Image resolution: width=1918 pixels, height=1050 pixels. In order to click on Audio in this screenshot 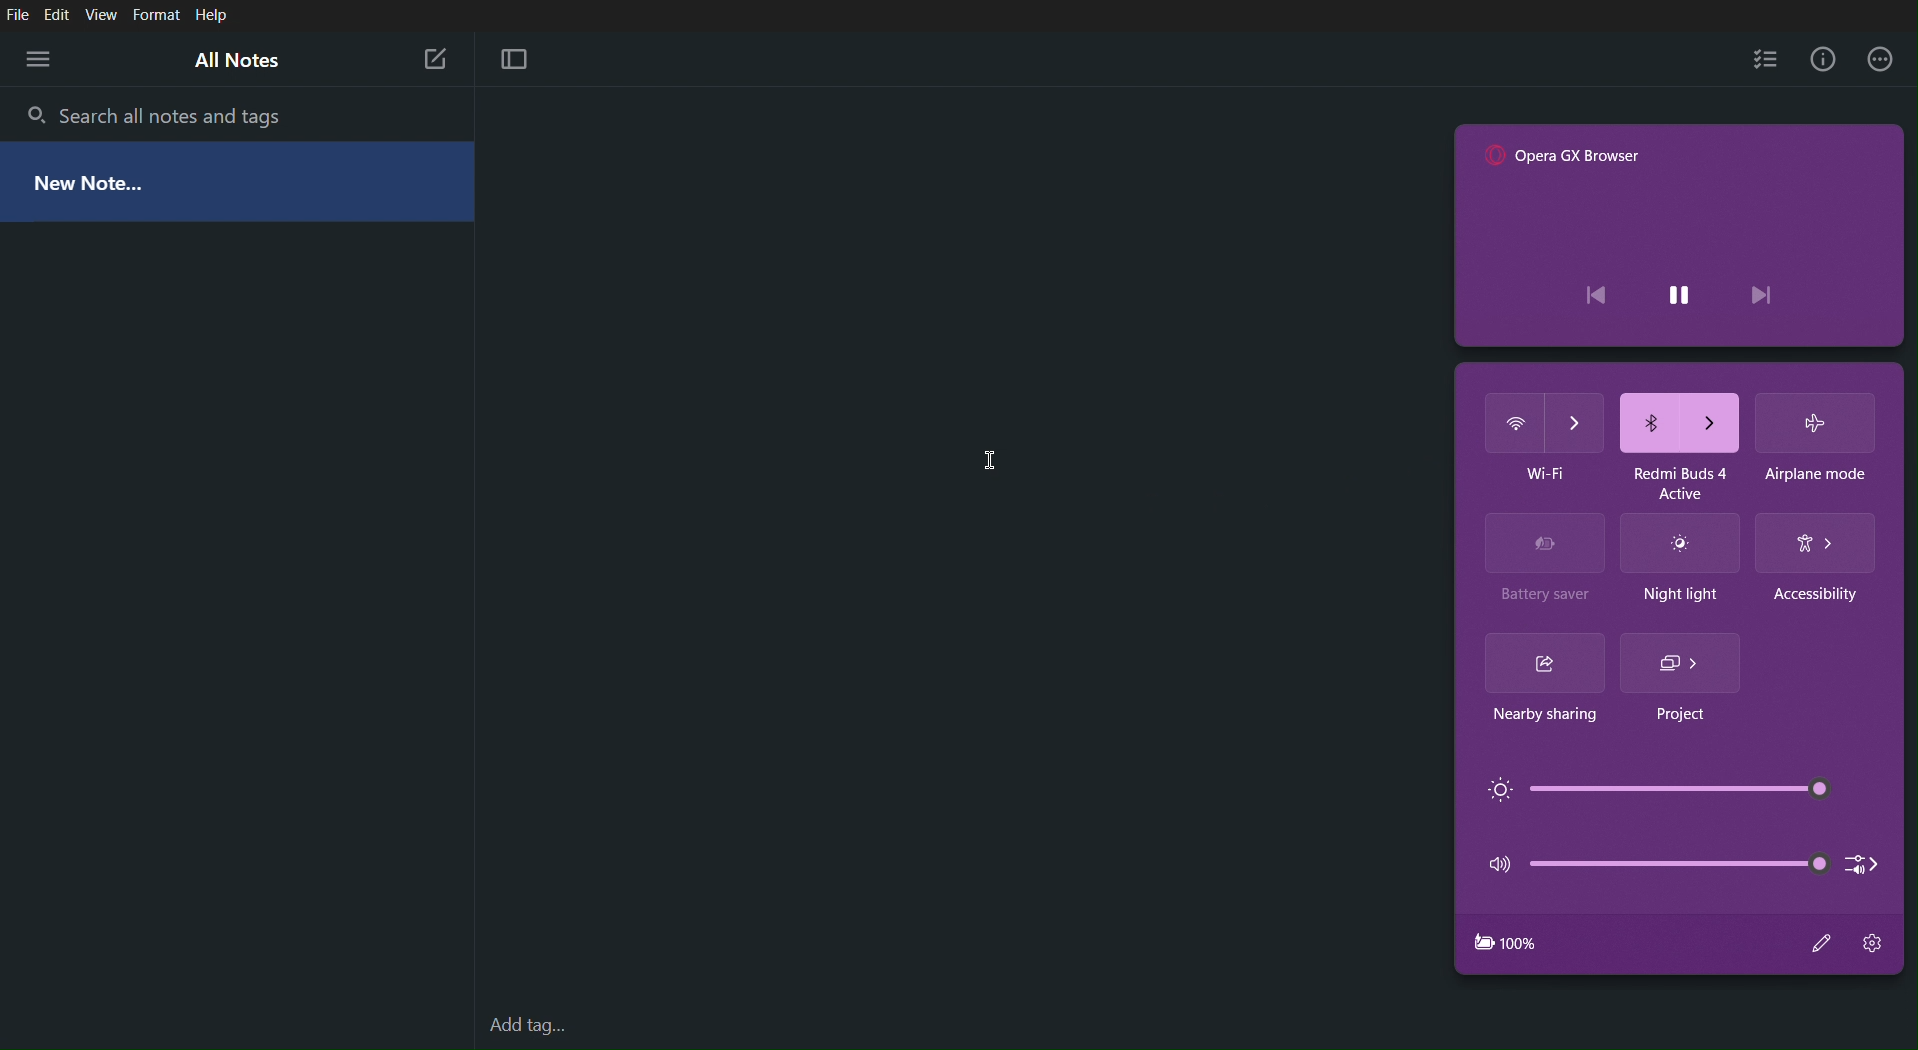, I will do `click(1683, 859)`.